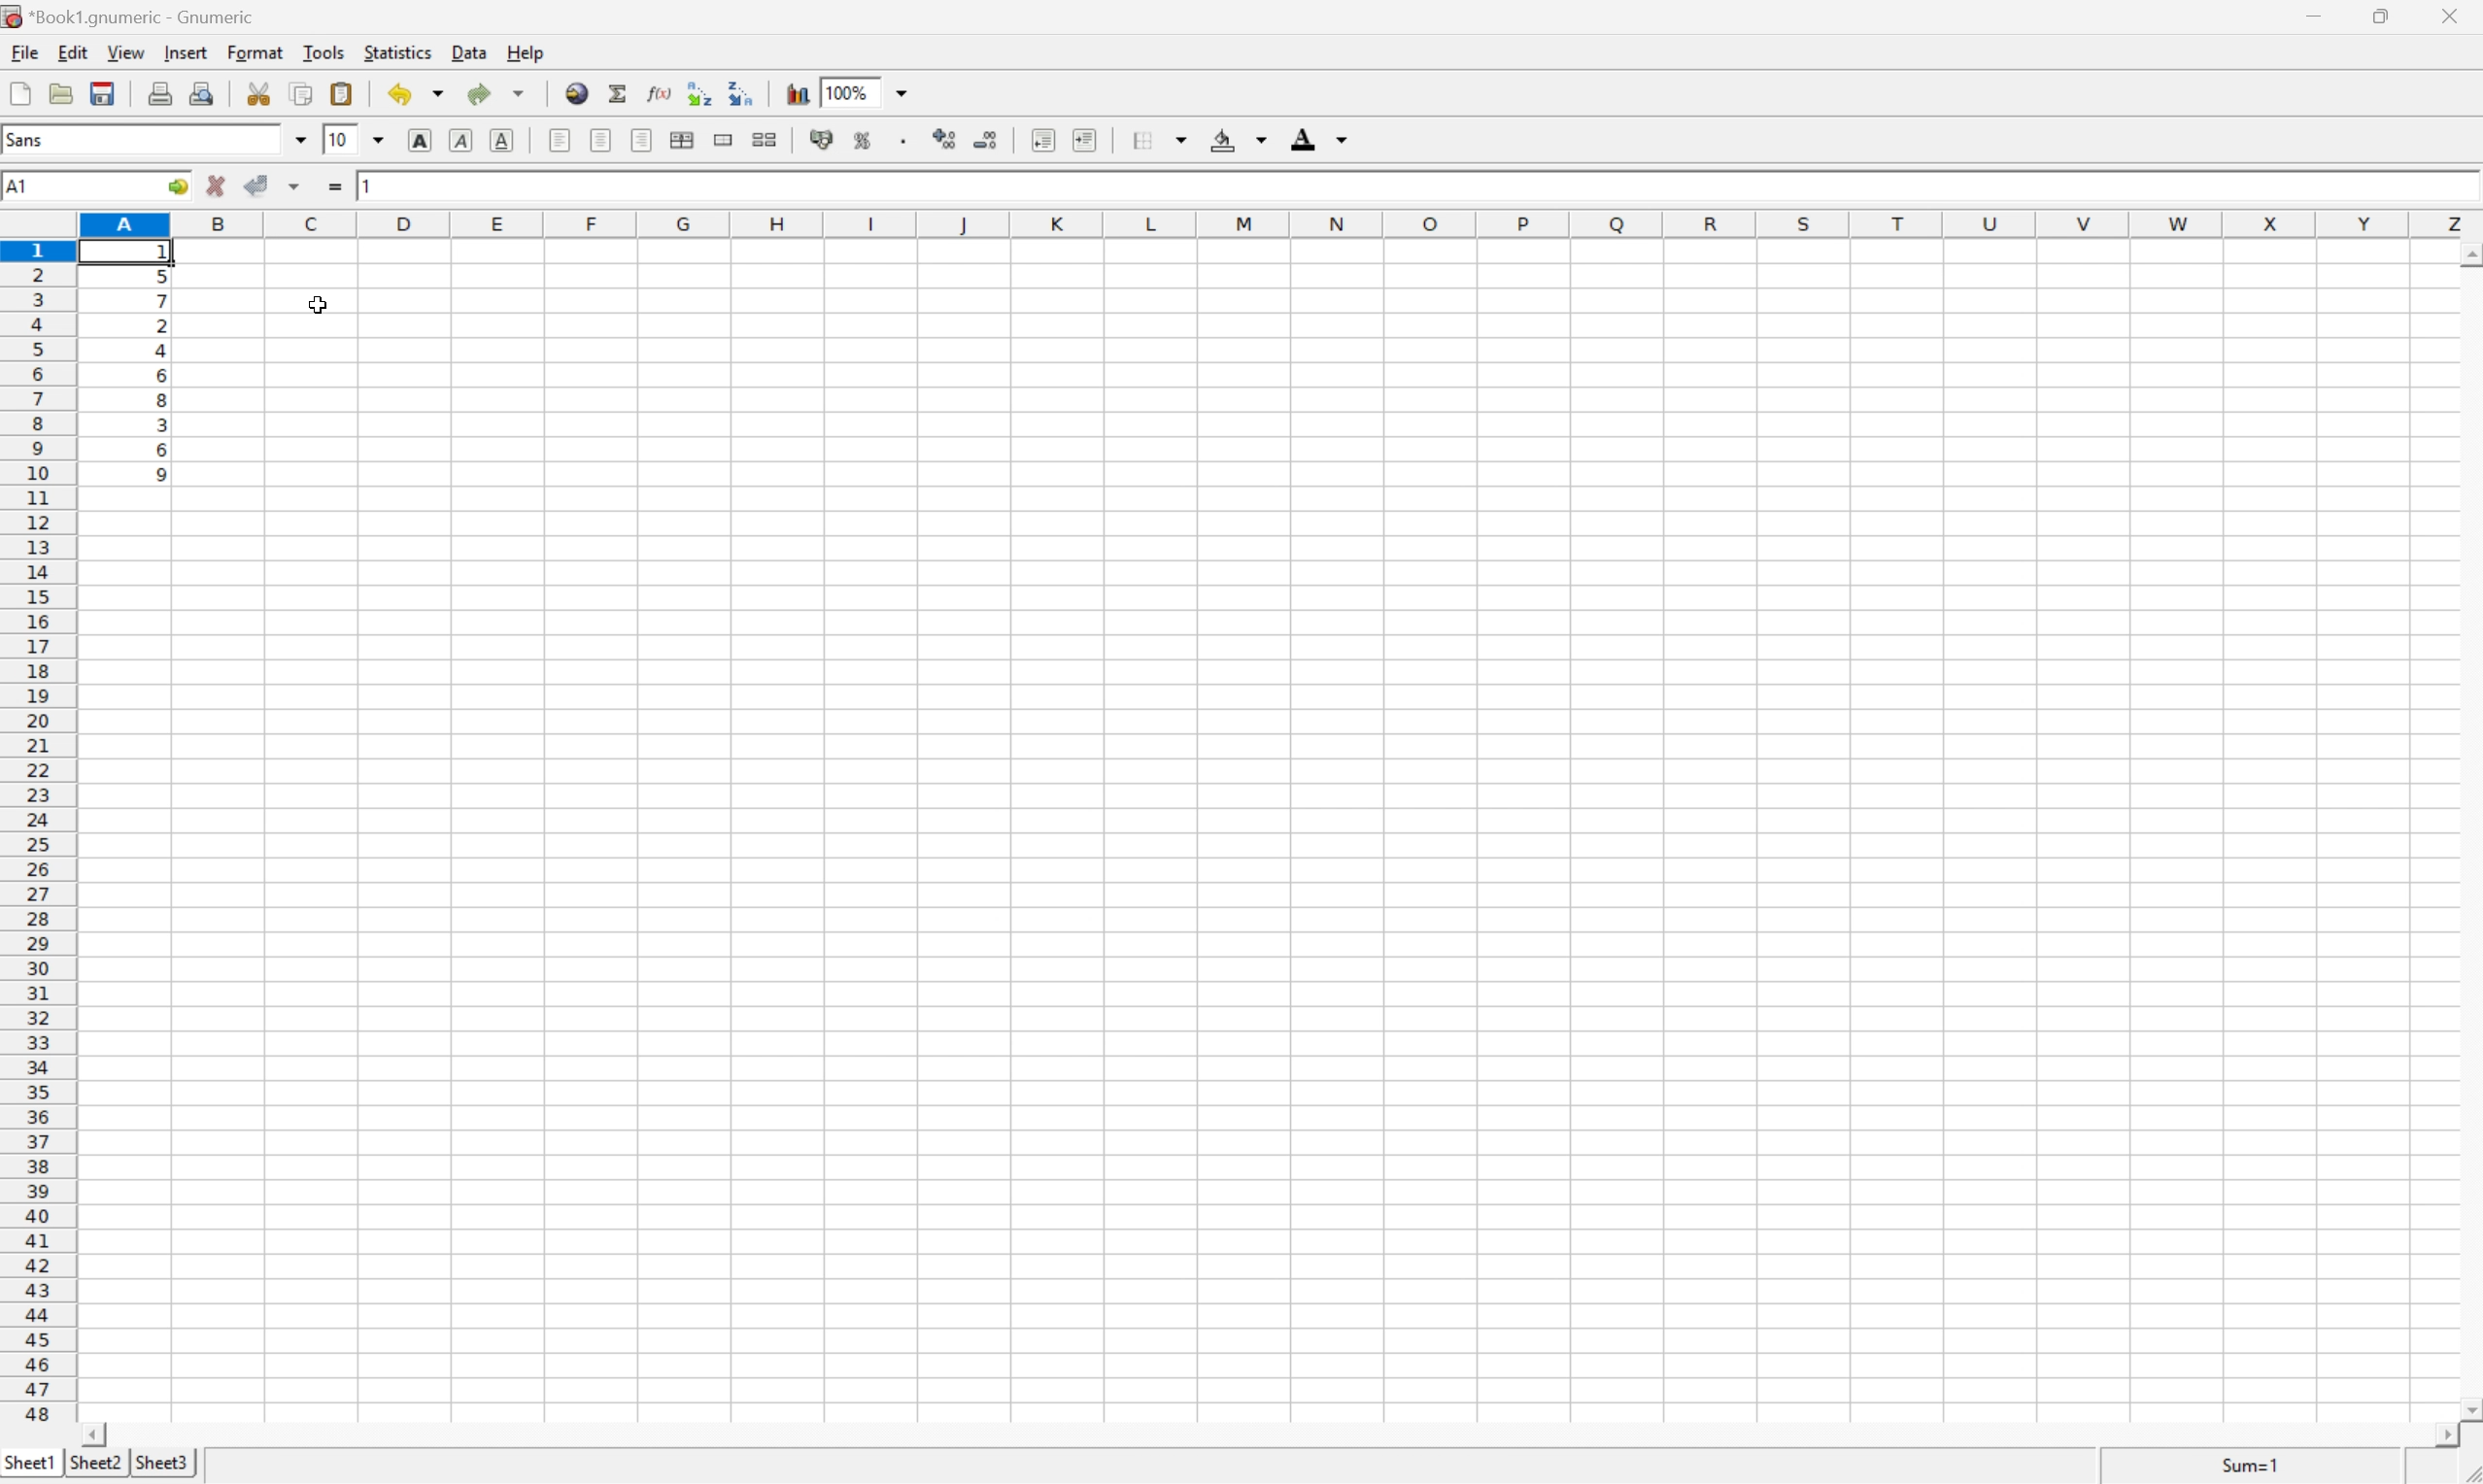  What do you see at coordinates (411, 94) in the screenshot?
I see `undo` at bounding box center [411, 94].